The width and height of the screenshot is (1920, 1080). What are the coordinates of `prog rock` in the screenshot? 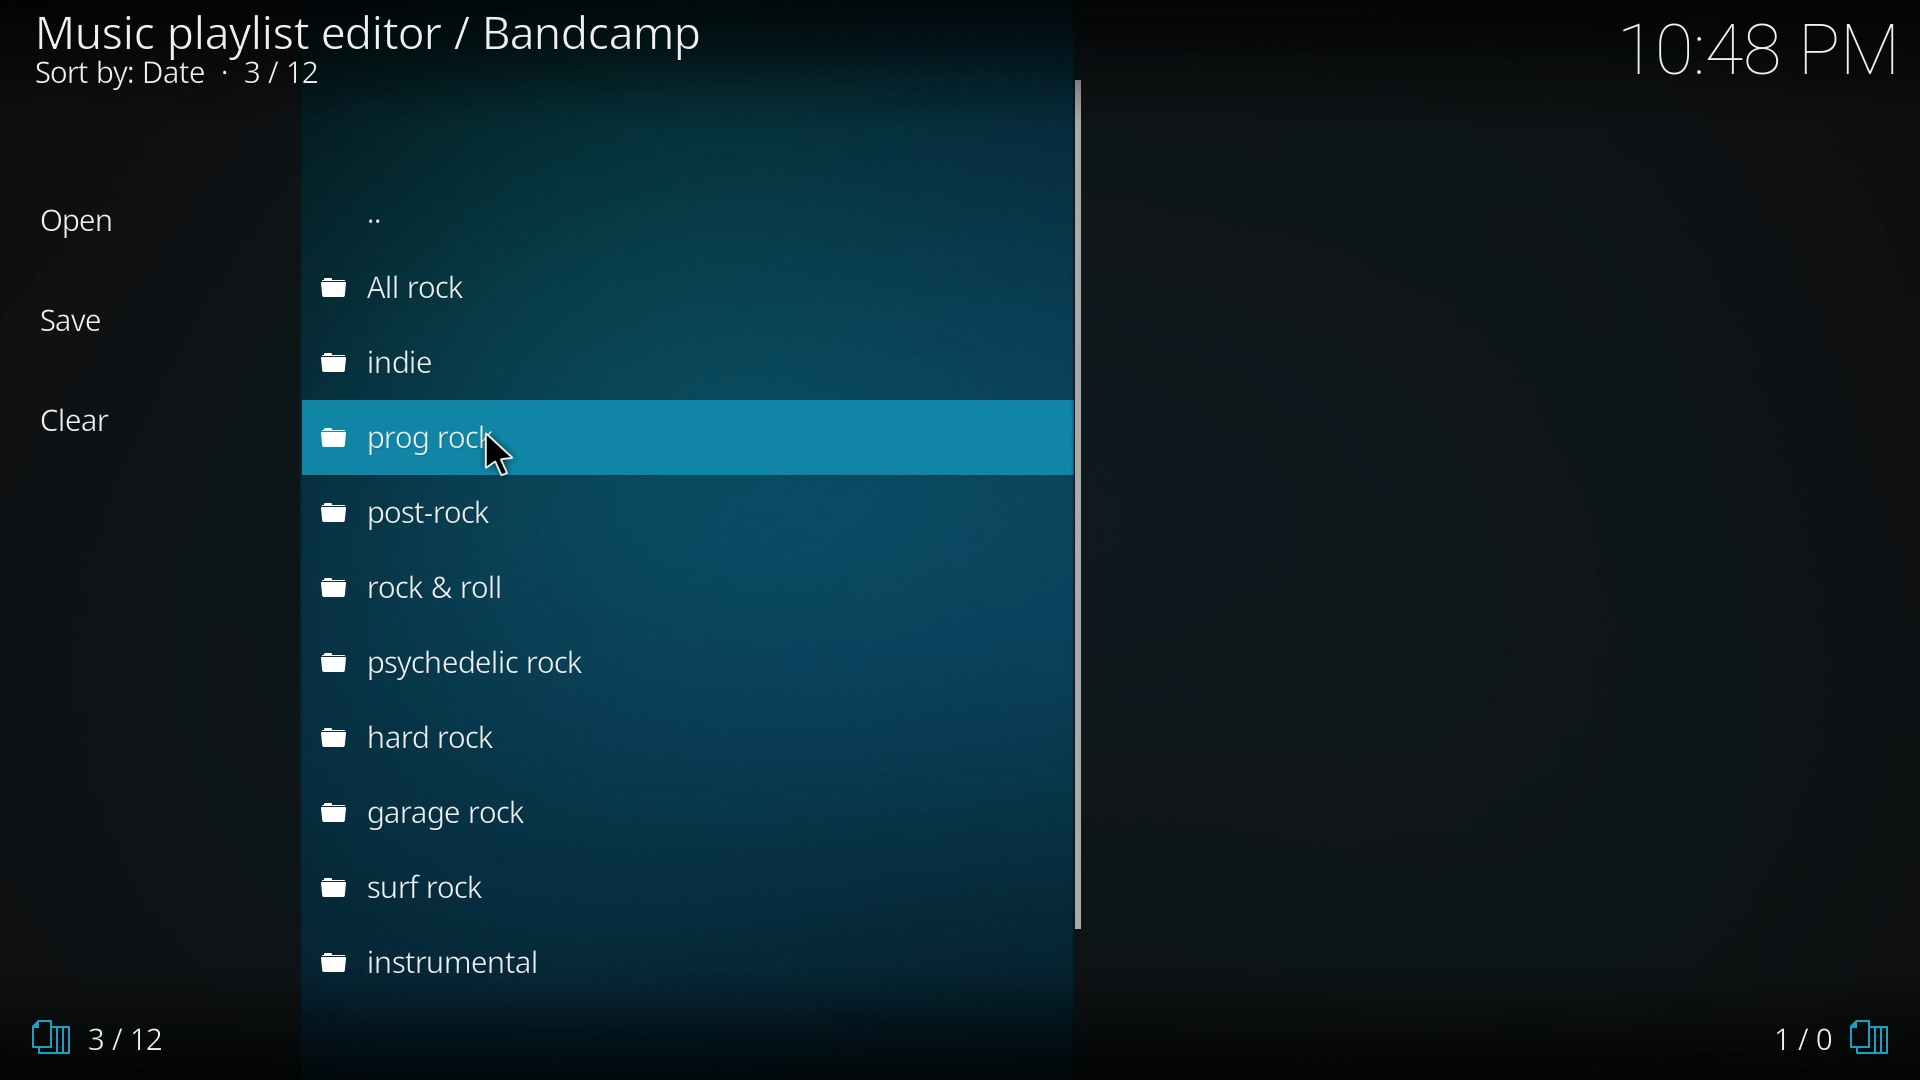 It's located at (390, 436).